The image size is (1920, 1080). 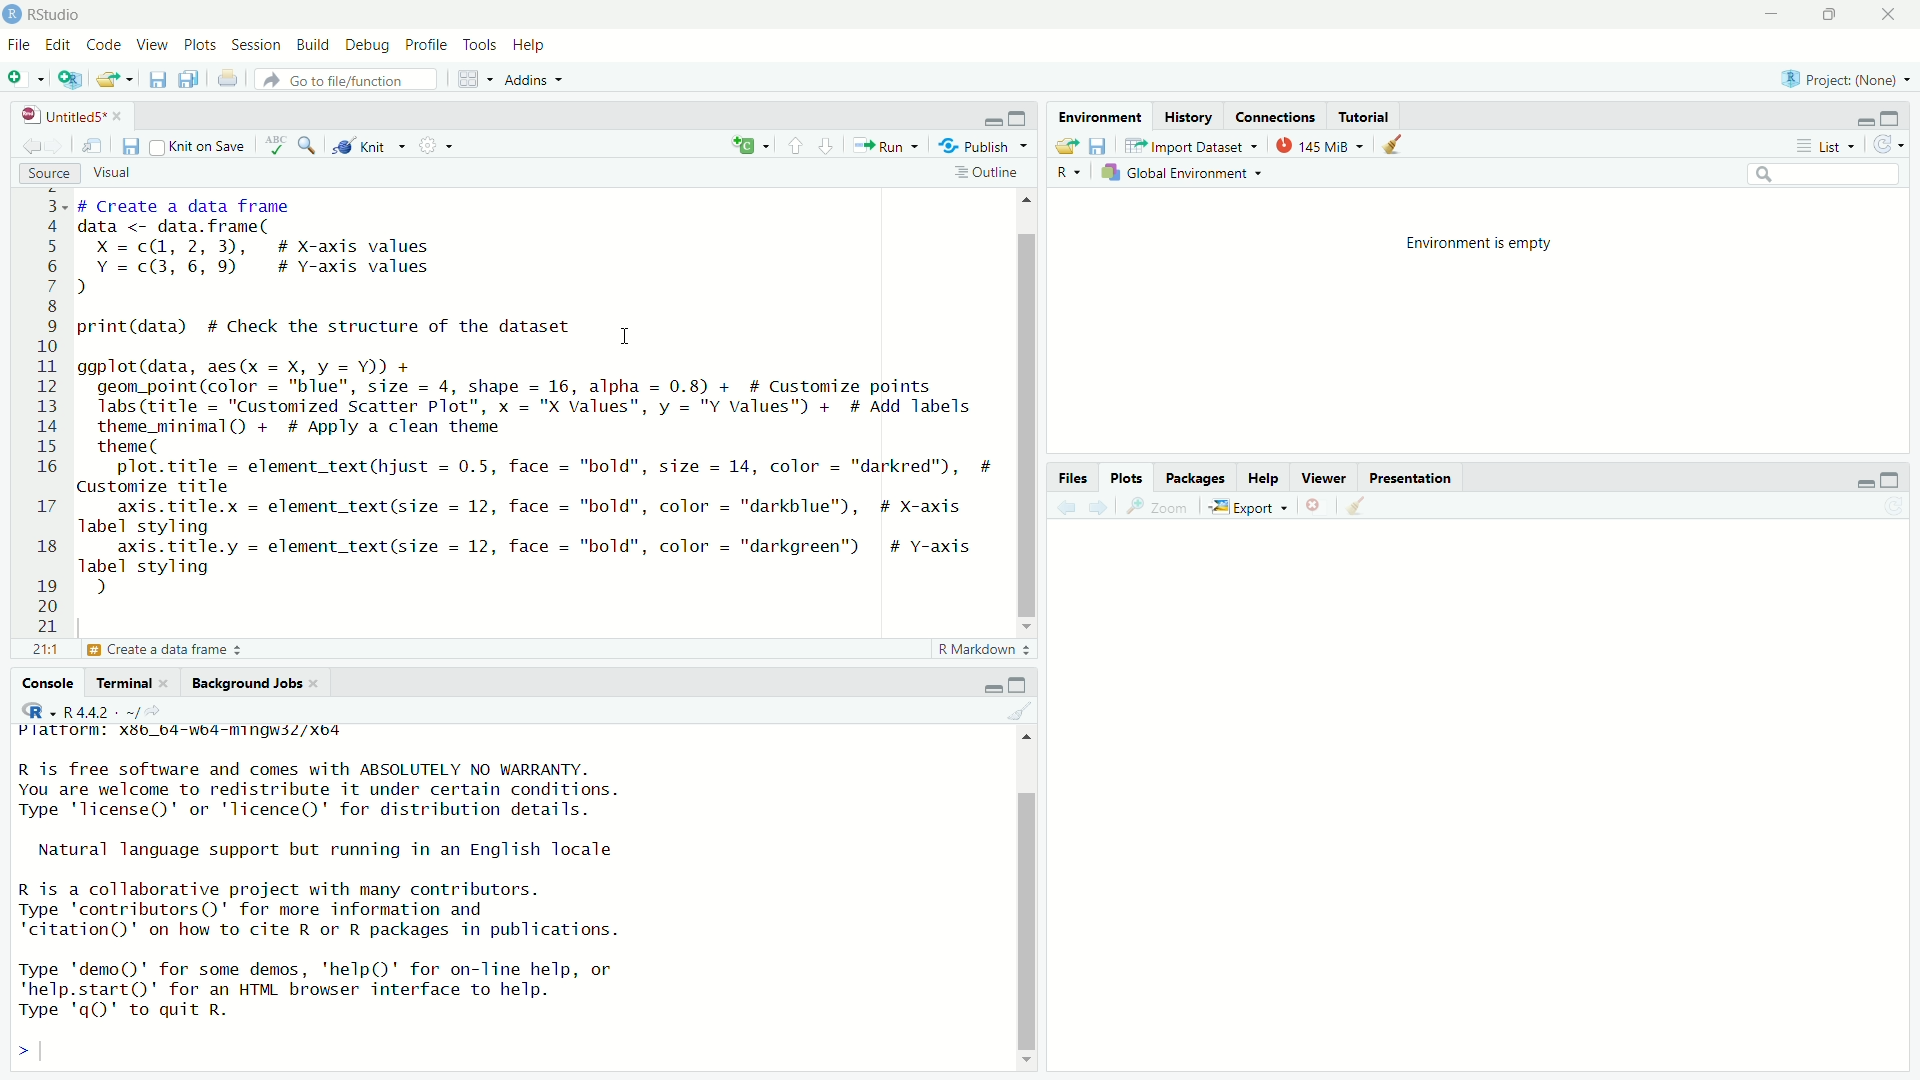 I want to click on # Create a data frame
data <- data.frame(
X =c@, 2, 3), # X-axis values
Y =c@, 6, 9) # Y-axis values
d
print(data) # Check the structure of the dataset 1
ggplot(data, aes(x = X, y = Y)) +
geom_point(color = "blue", size = 4, shape = 16, alpha = 0.8) + # Customize points
labs (title = "Customized Scatter Plot", x = "X values", y = "Y values") + # Add labels
theme_minimal() + # Apply a clean theme
theme (
plot.title = element_text(hjust = 0.5, face = "bold", size = 14, color = "darkred"), #
Customize title
axis.title.x = element_text(size = 12, face = "bold", color = "darkblue"), # X-axis
label styling
axis.title.y = element_text(size = 12, face = "bold", color = "darkgreen") # Y-axis
label styling
d, so click(x=535, y=407).